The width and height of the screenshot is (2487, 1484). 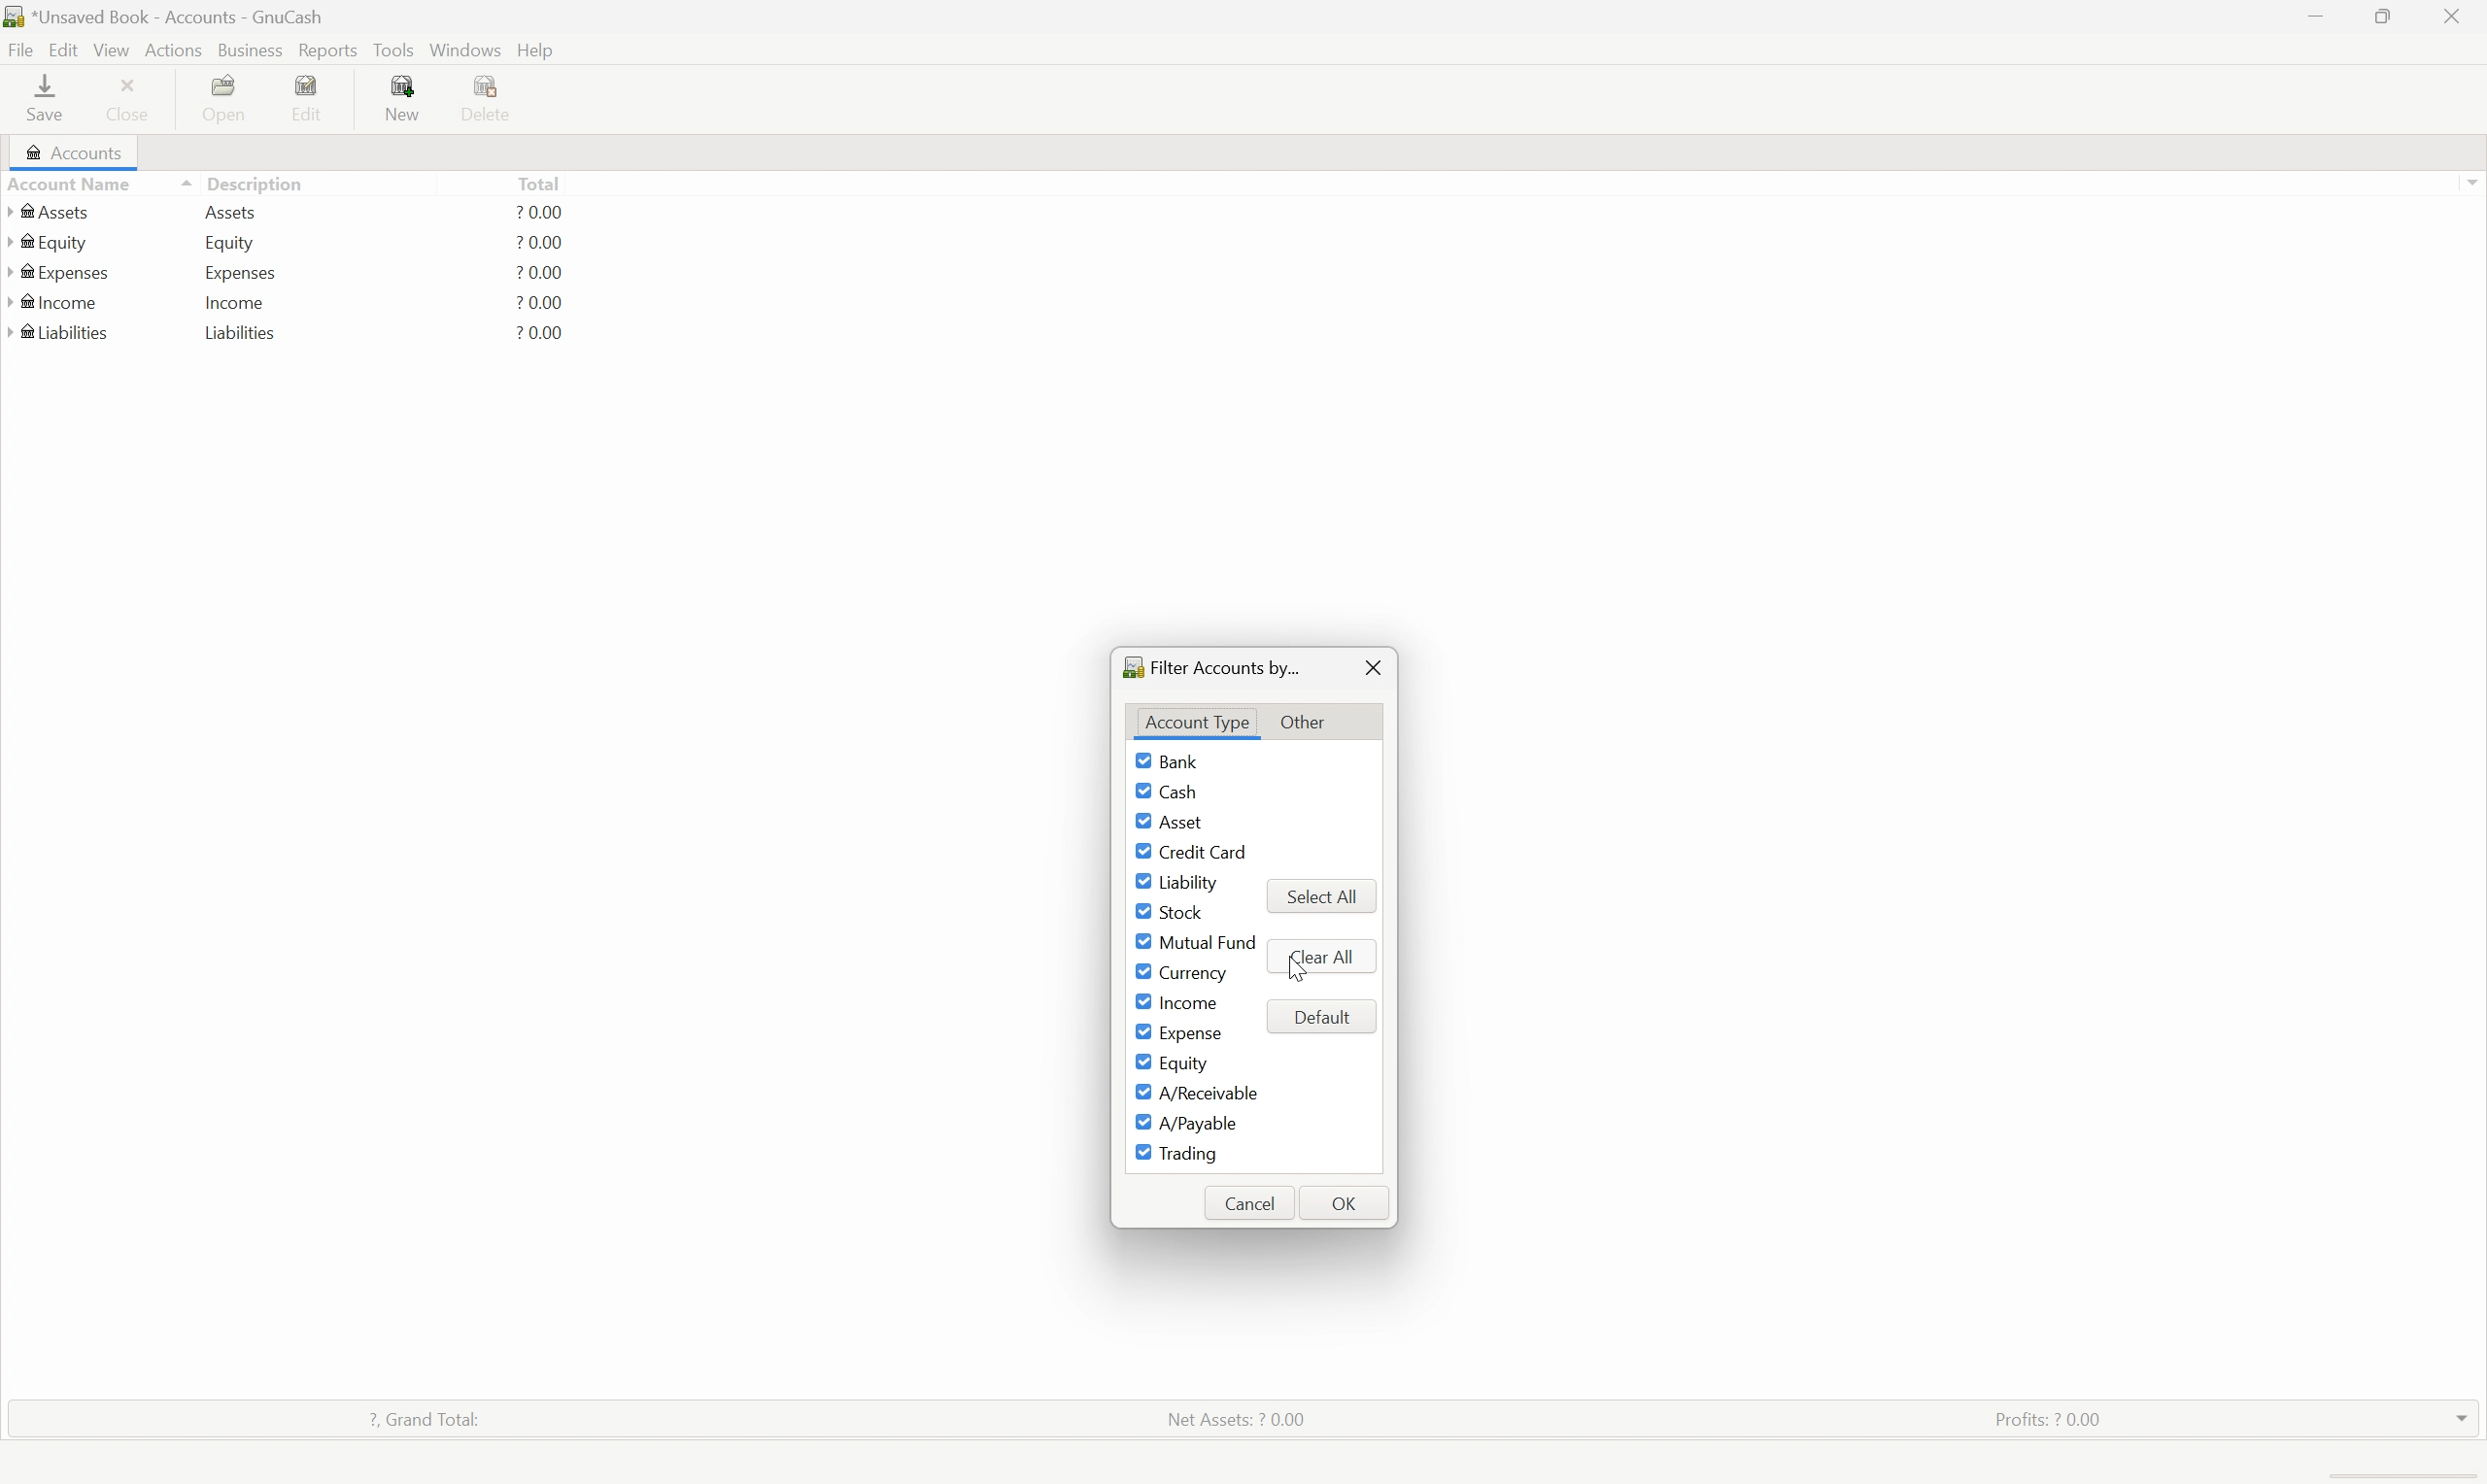 I want to click on Close, so click(x=1376, y=668).